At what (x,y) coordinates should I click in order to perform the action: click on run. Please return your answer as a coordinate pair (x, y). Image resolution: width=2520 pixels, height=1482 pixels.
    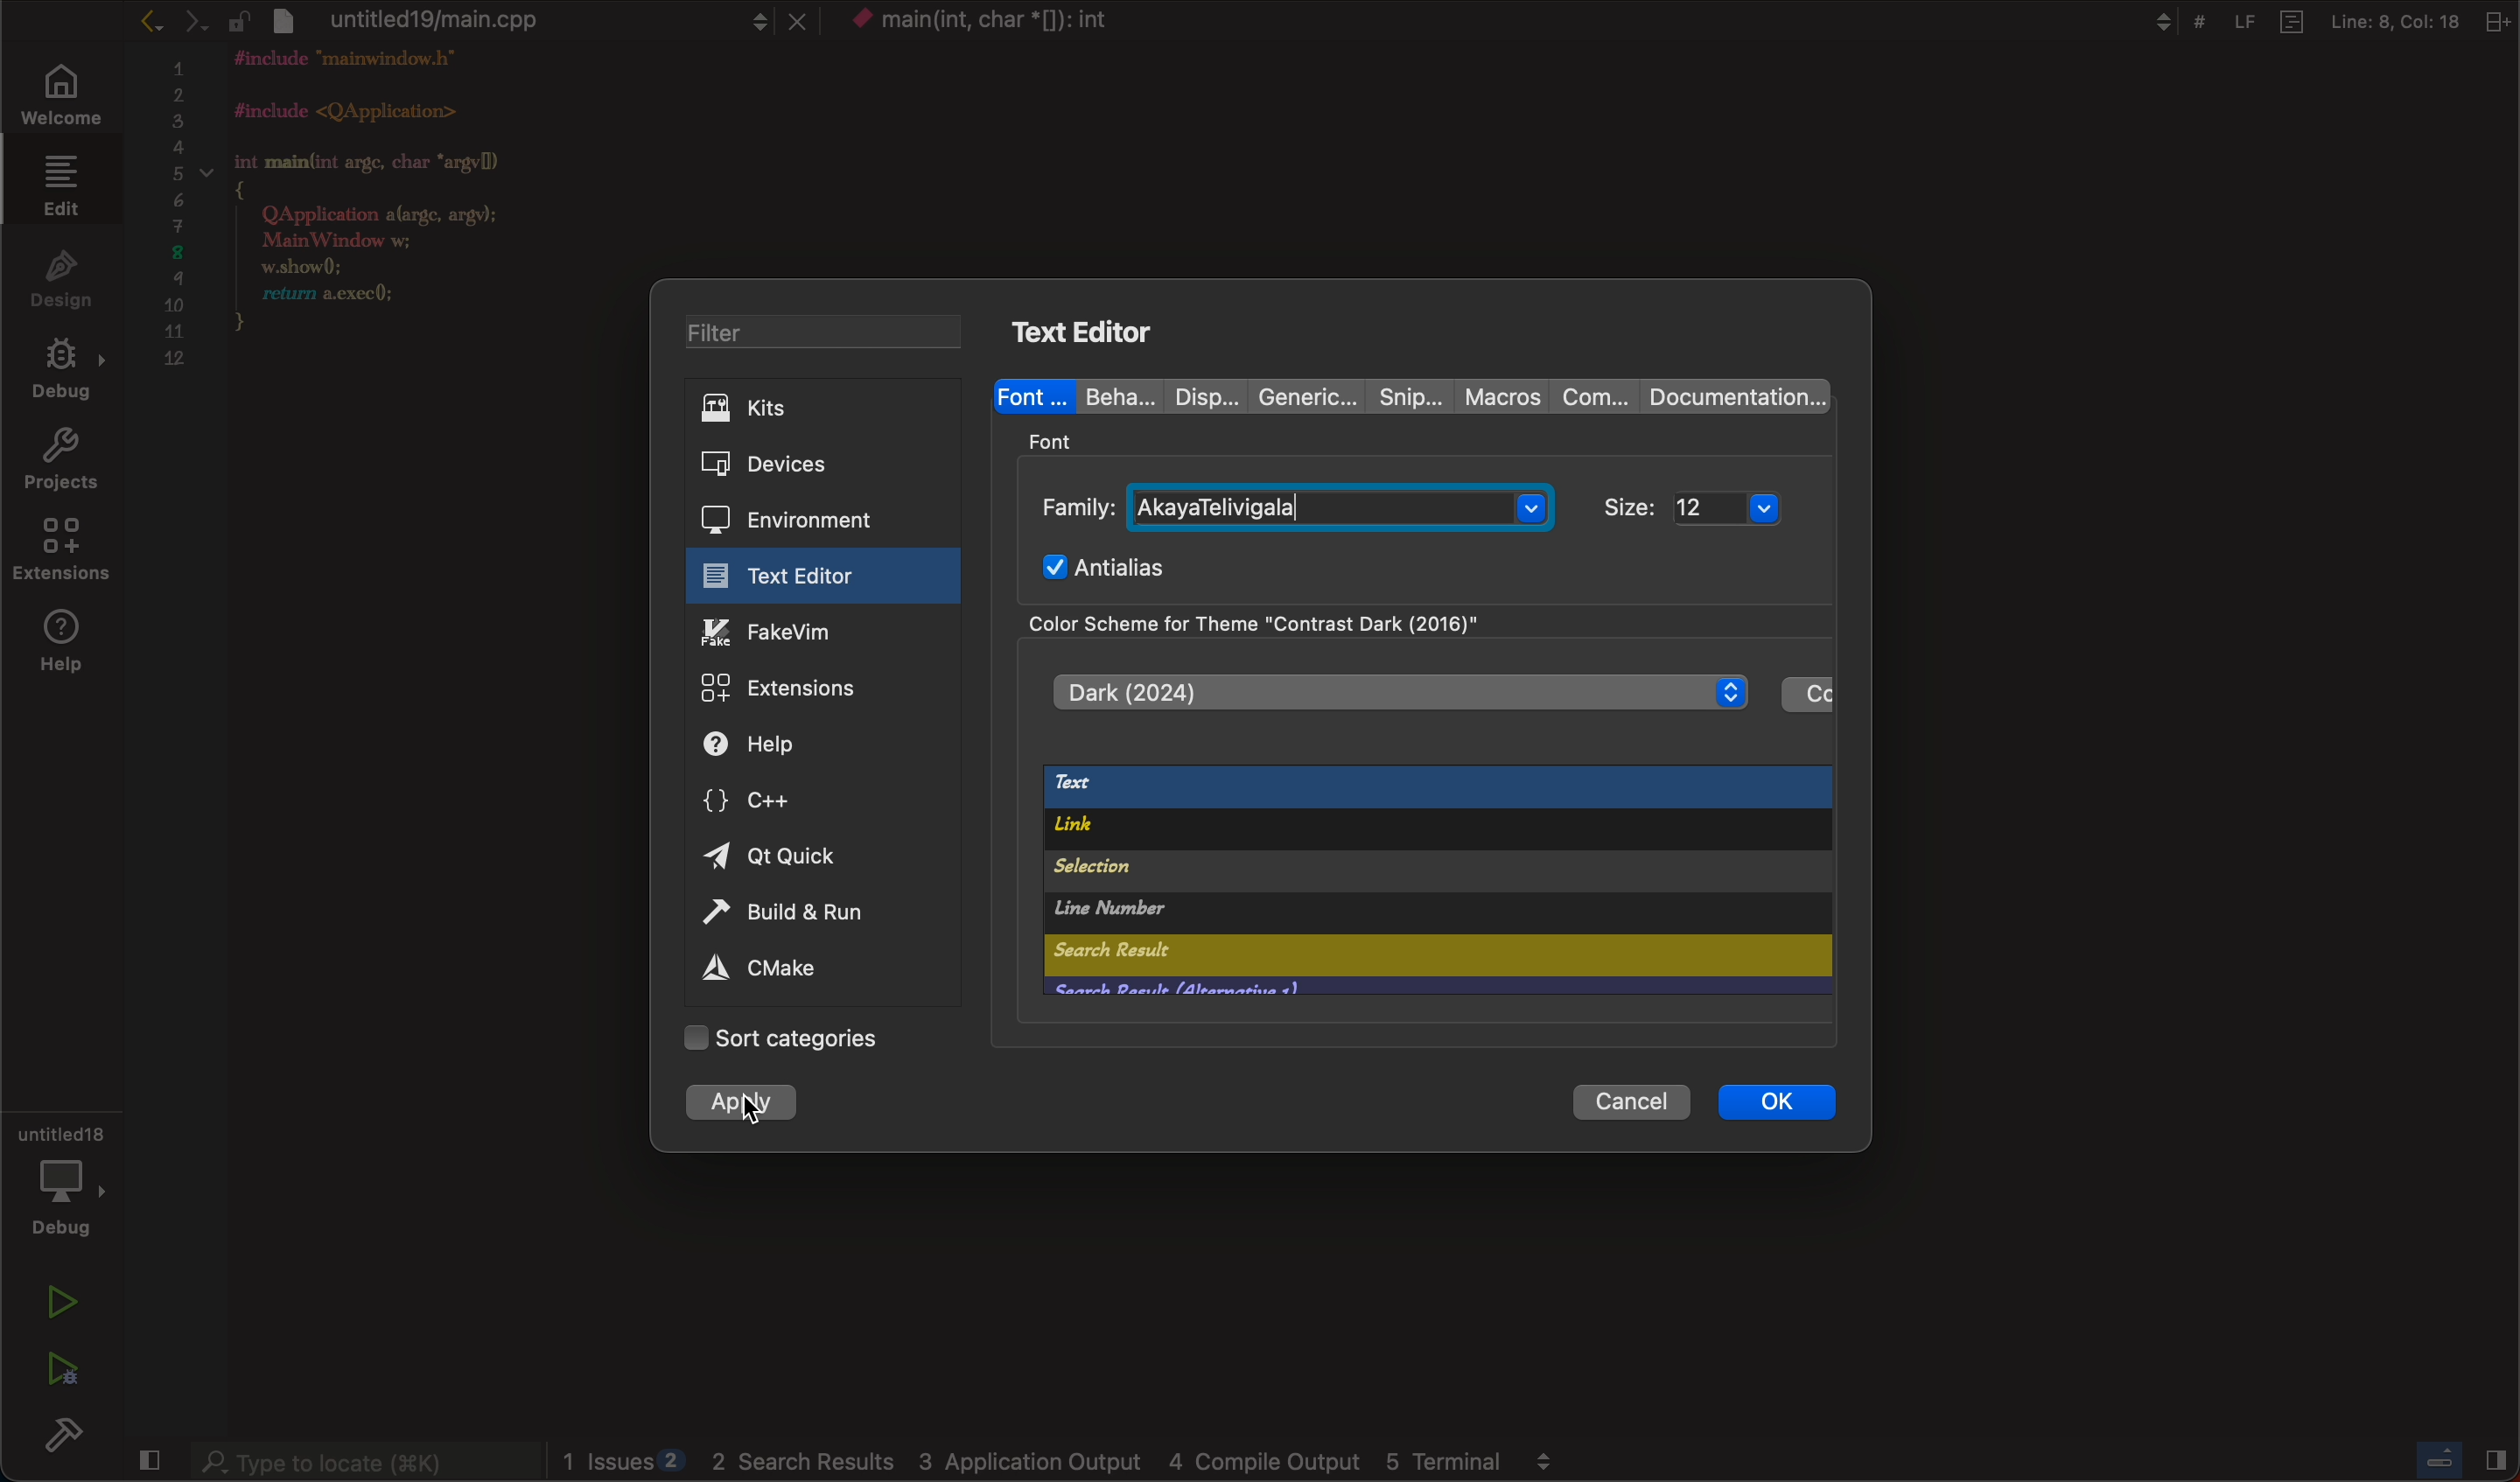
    Looking at the image, I should click on (54, 1303).